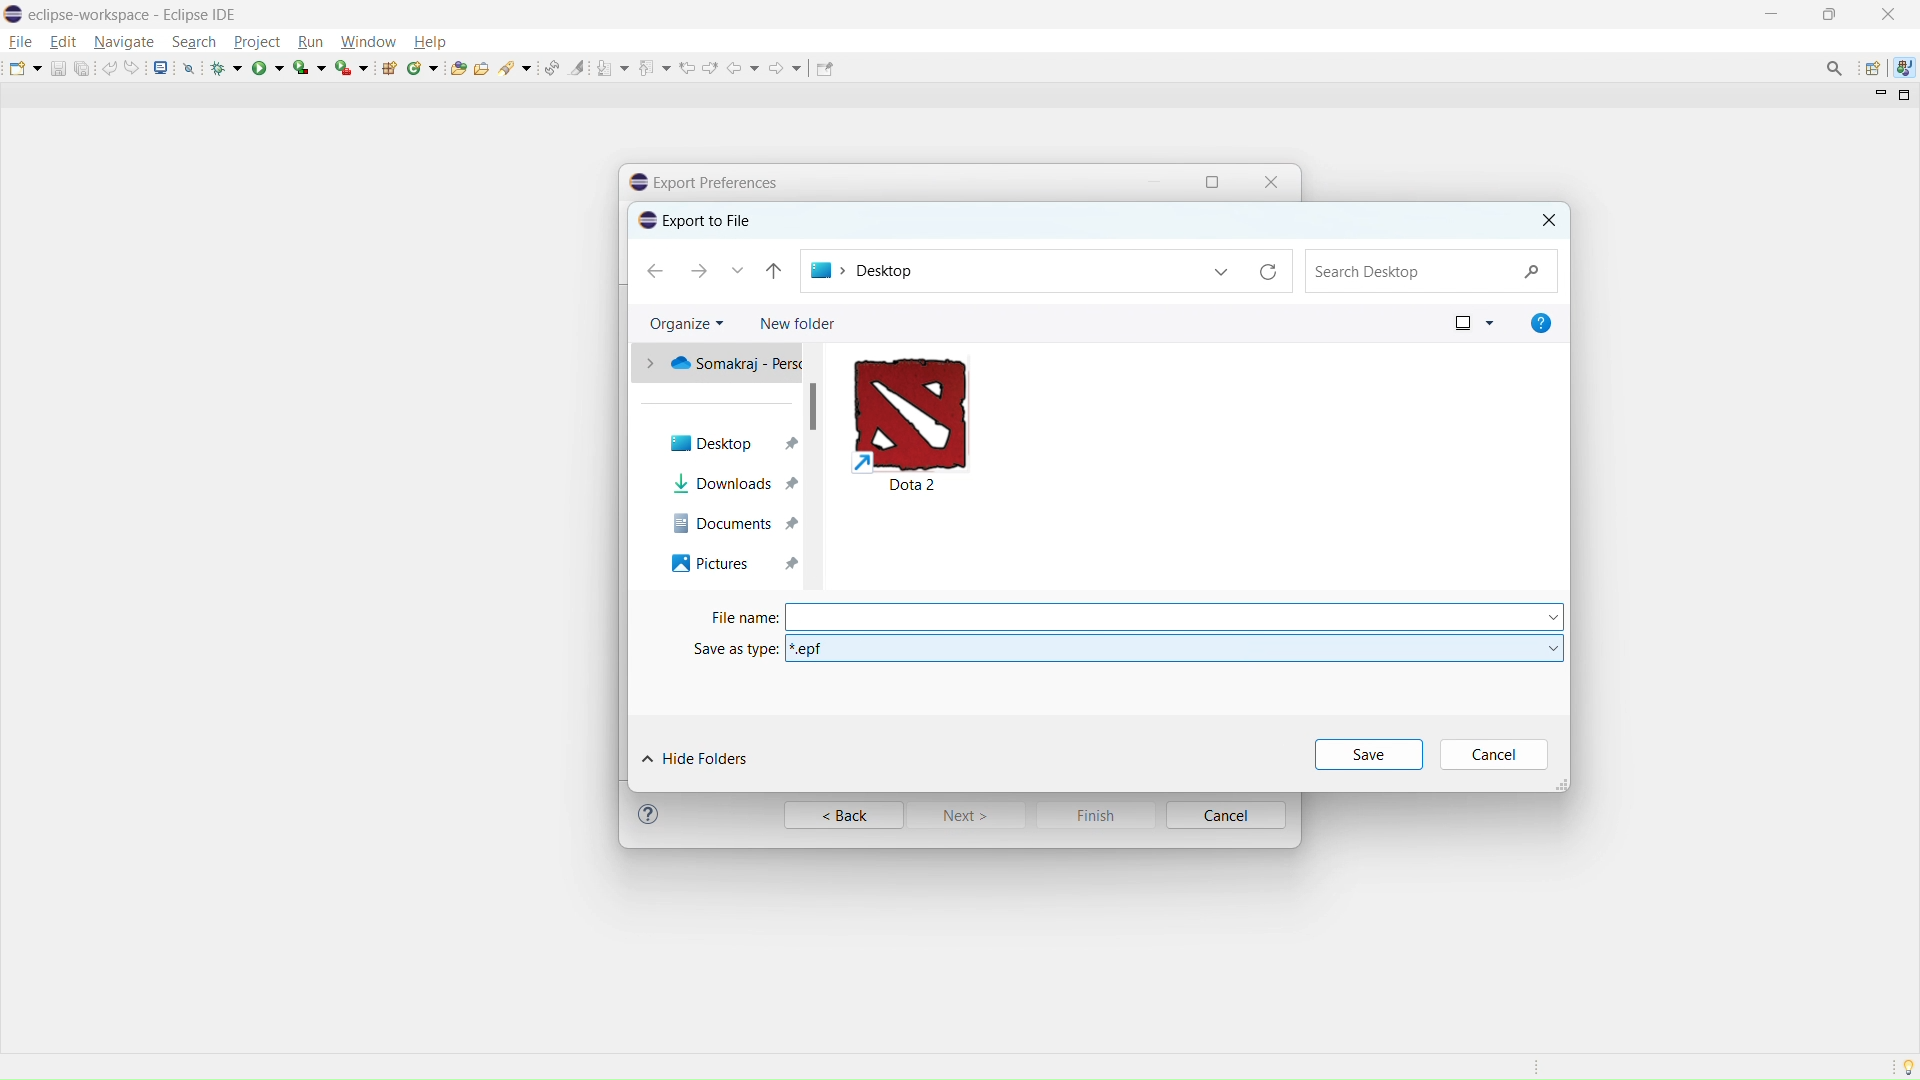 This screenshot has height=1080, width=1920. I want to click on Export Preferences, so click(722, 177).